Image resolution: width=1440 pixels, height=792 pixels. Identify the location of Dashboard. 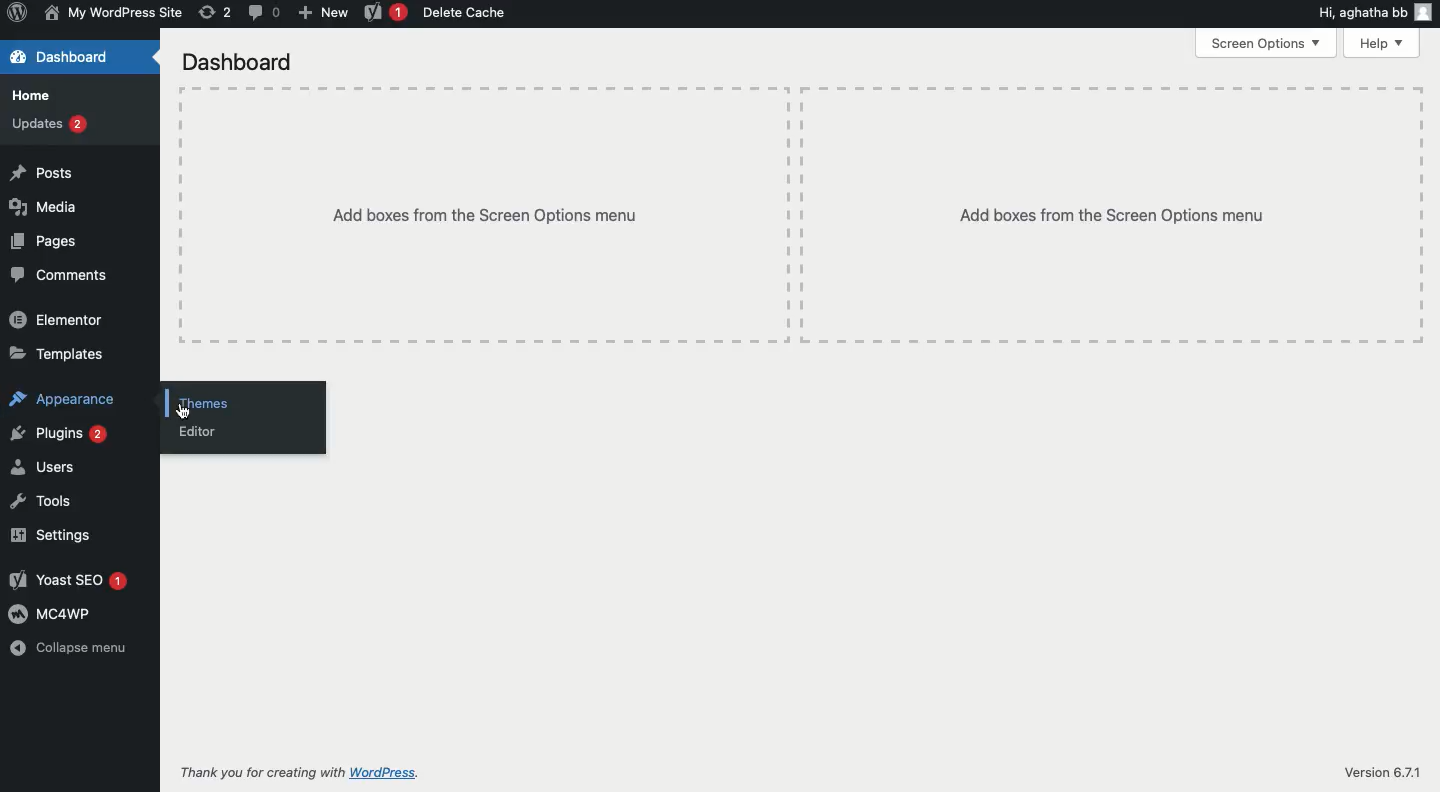
(244, 64).